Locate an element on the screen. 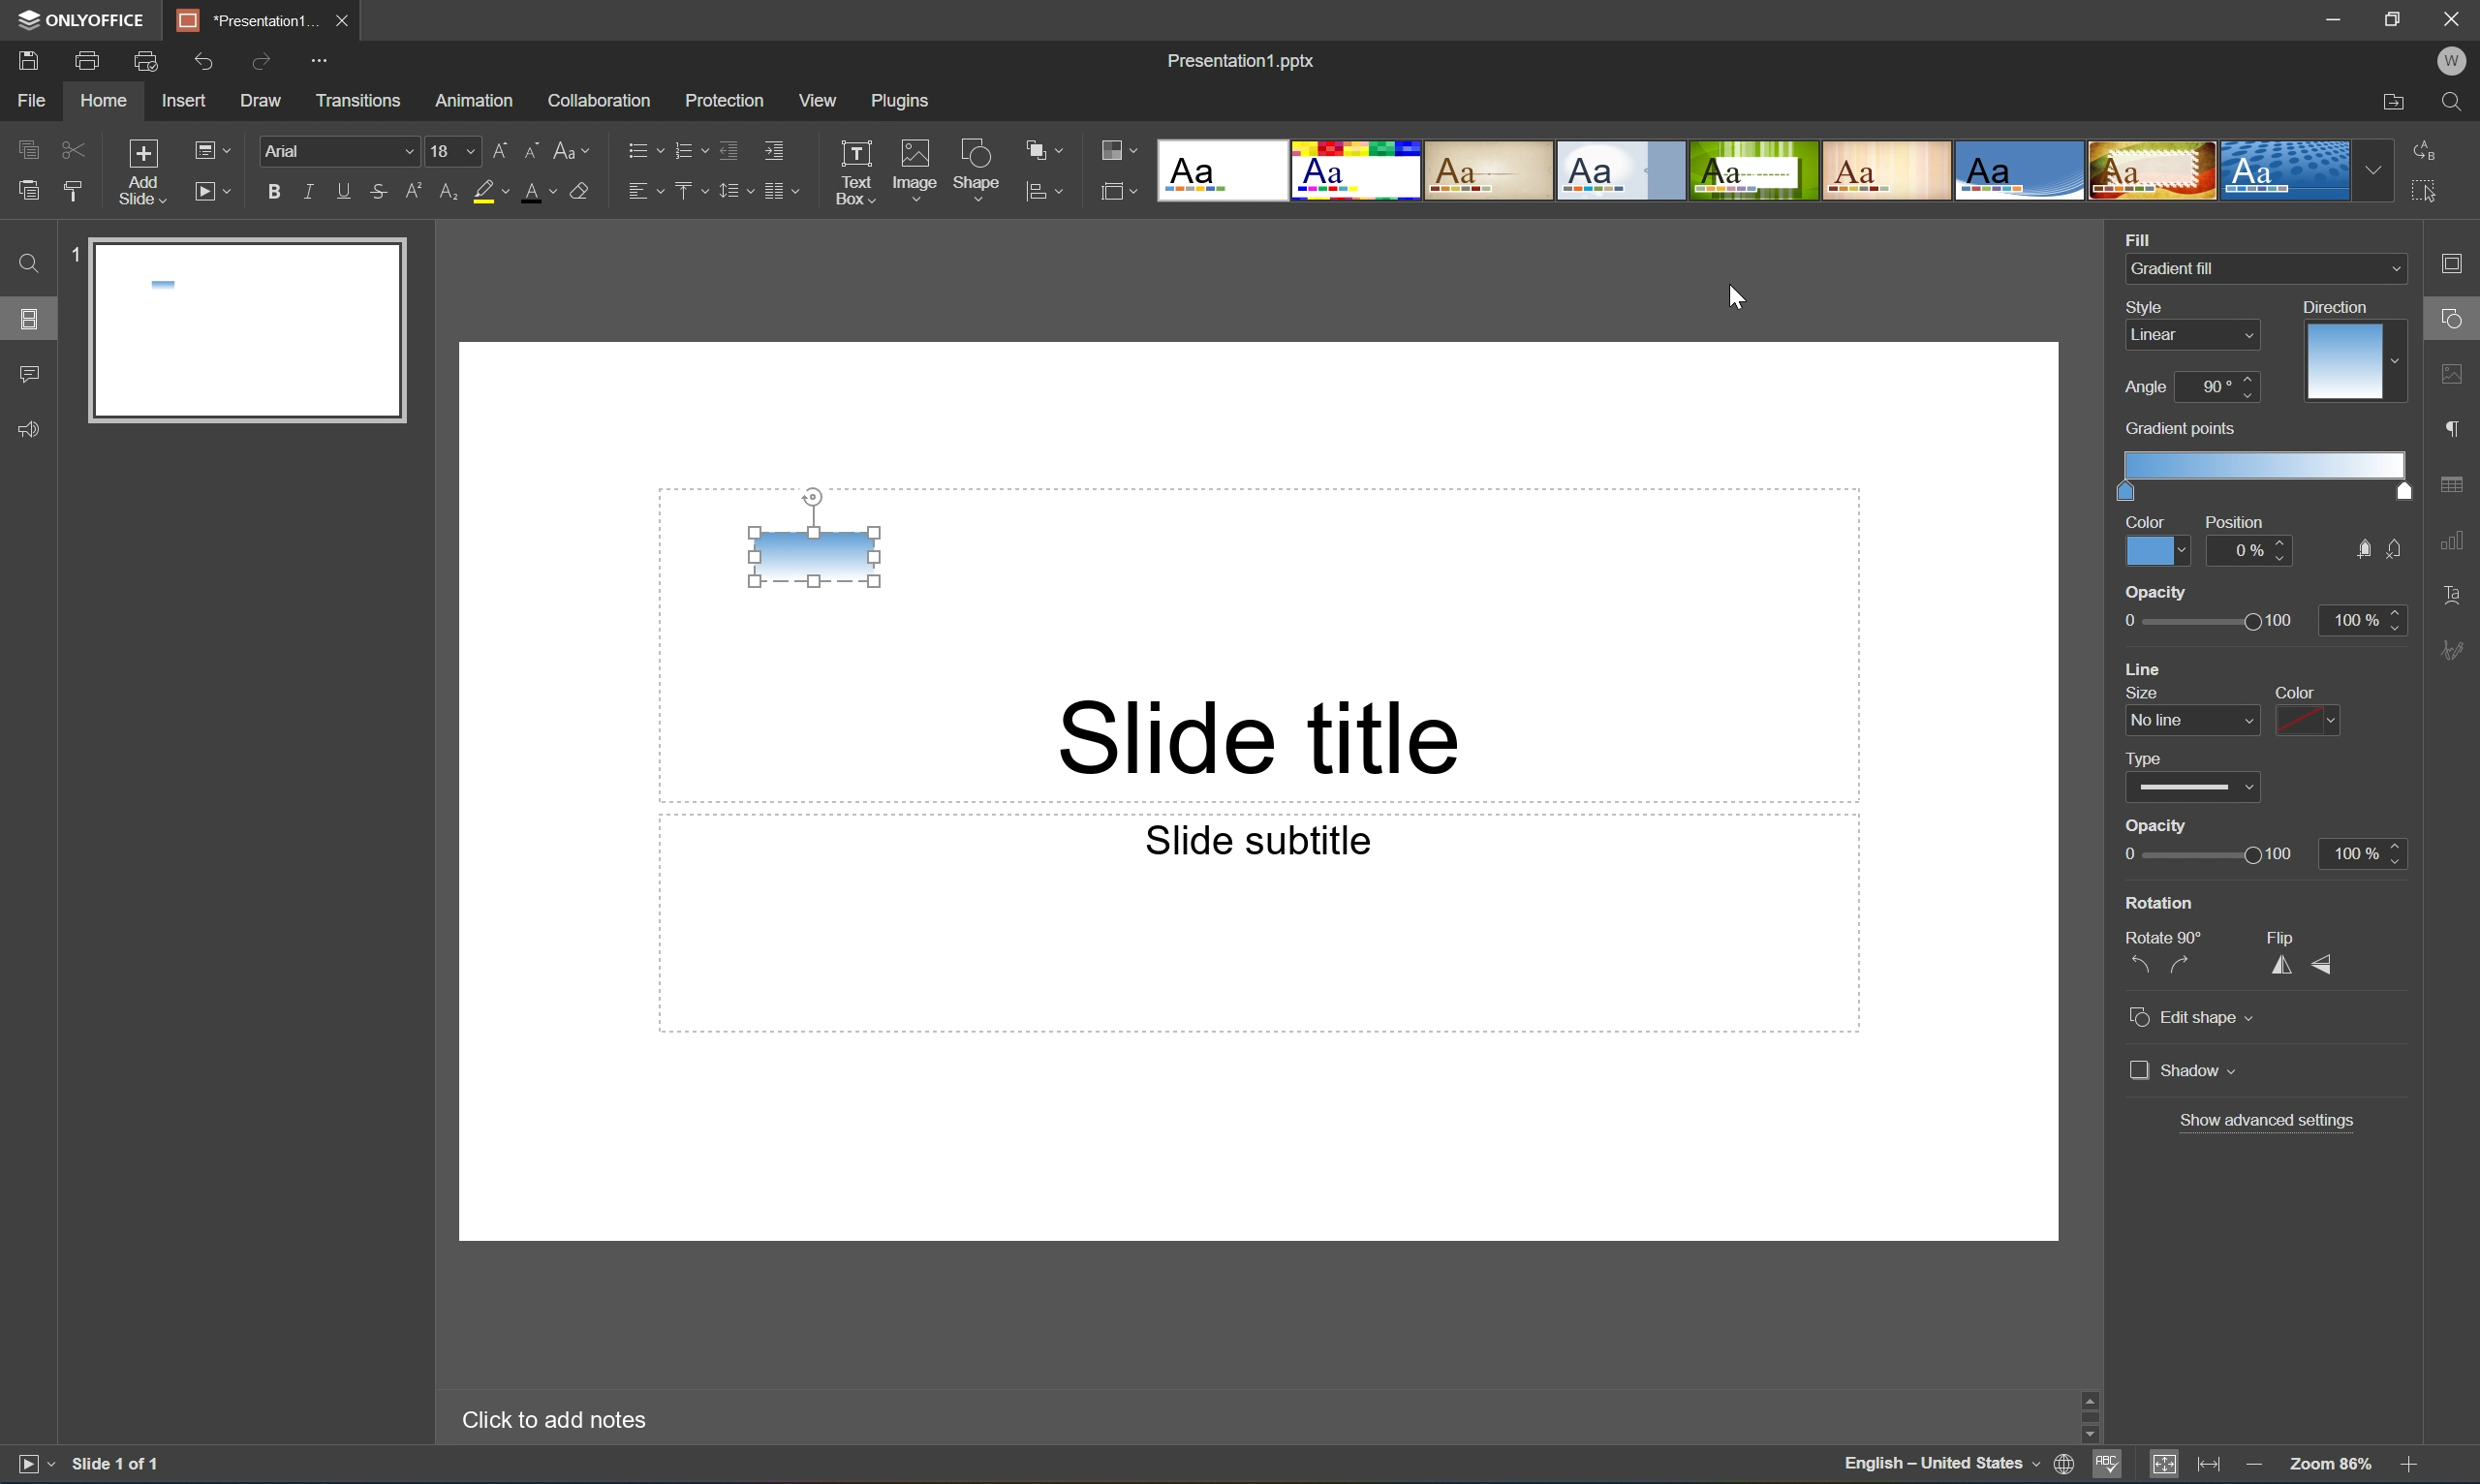 This screenshot has height=1484, width=2480. 18 is located at coordinates (454, 151).